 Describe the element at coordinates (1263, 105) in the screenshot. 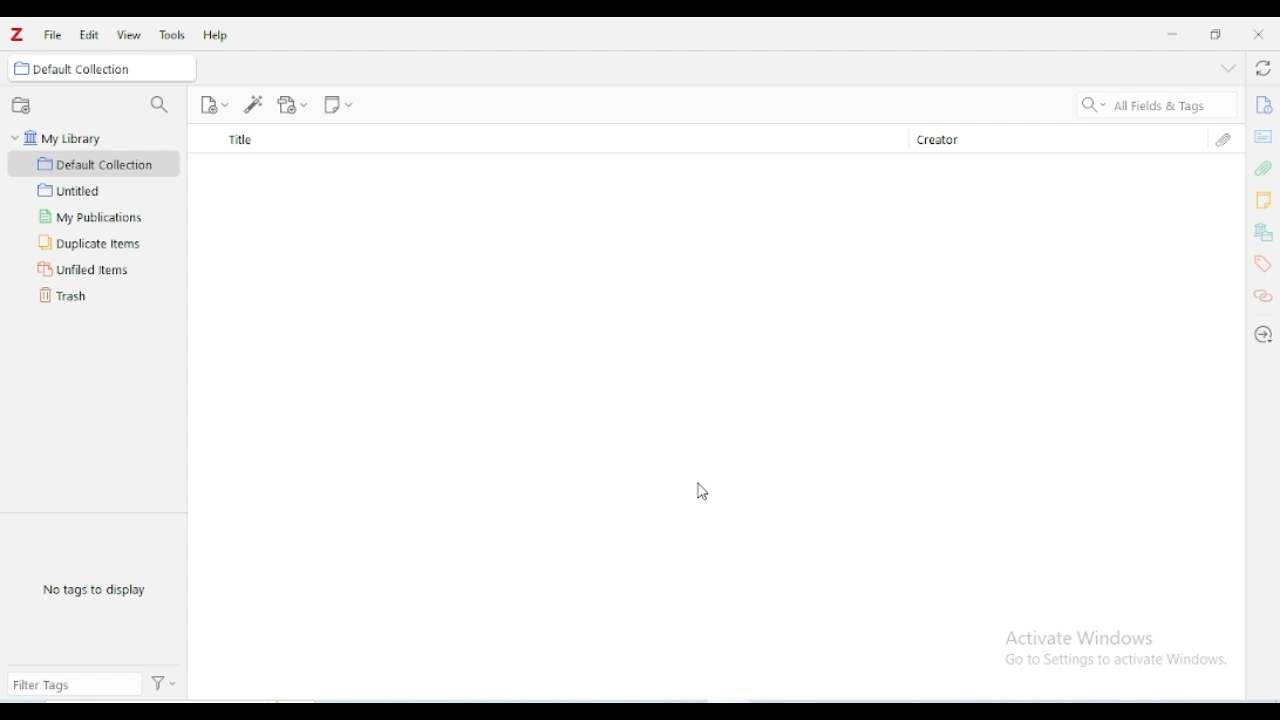

I see `info` at that location.